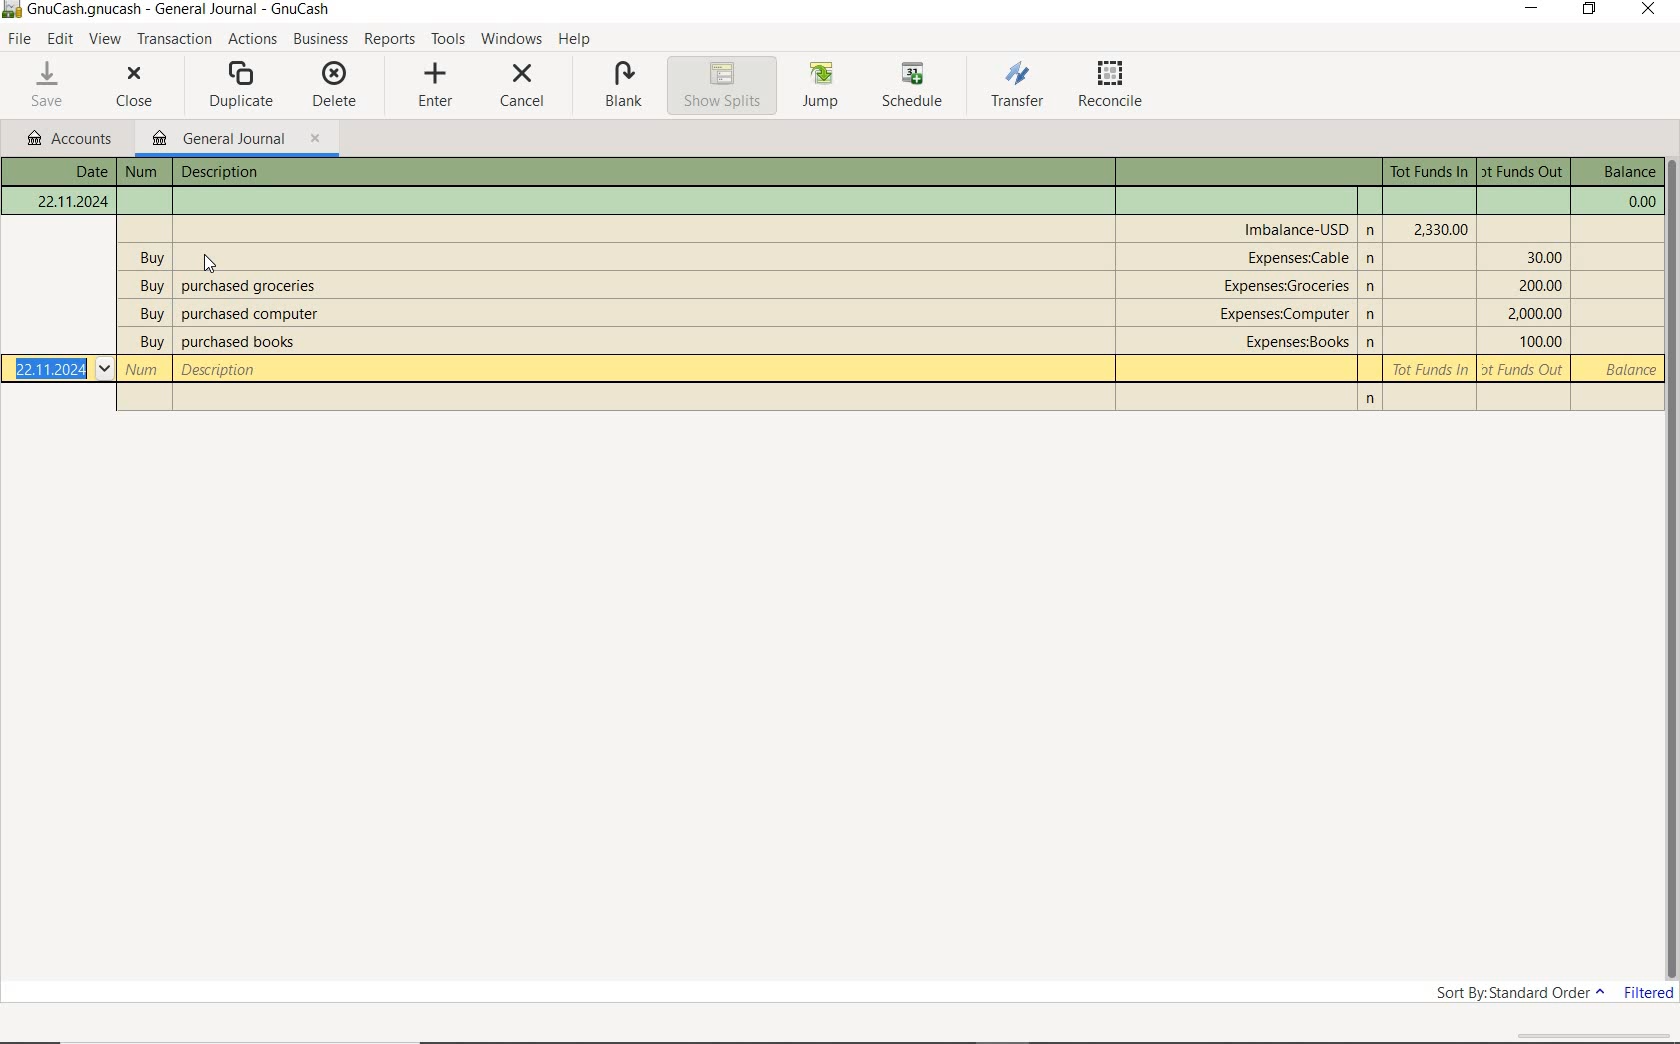 The width and height of the screenshot is (1680, 1044). Describe the element at coordinates (833, 201) in the screenshot. I see `Text` at that location.